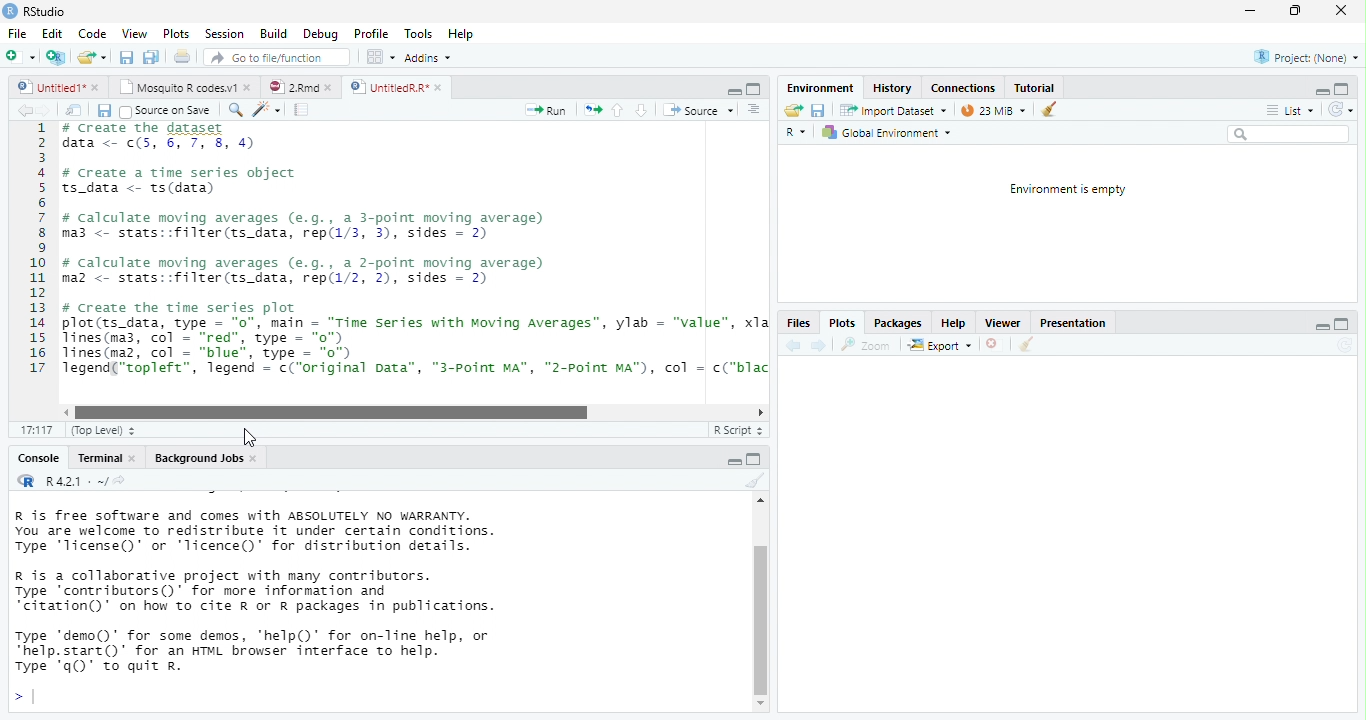 The image size is (1366, 720). Describe the element at coordinates (735, 462) in the screenshot. I see `maximize` at that location.